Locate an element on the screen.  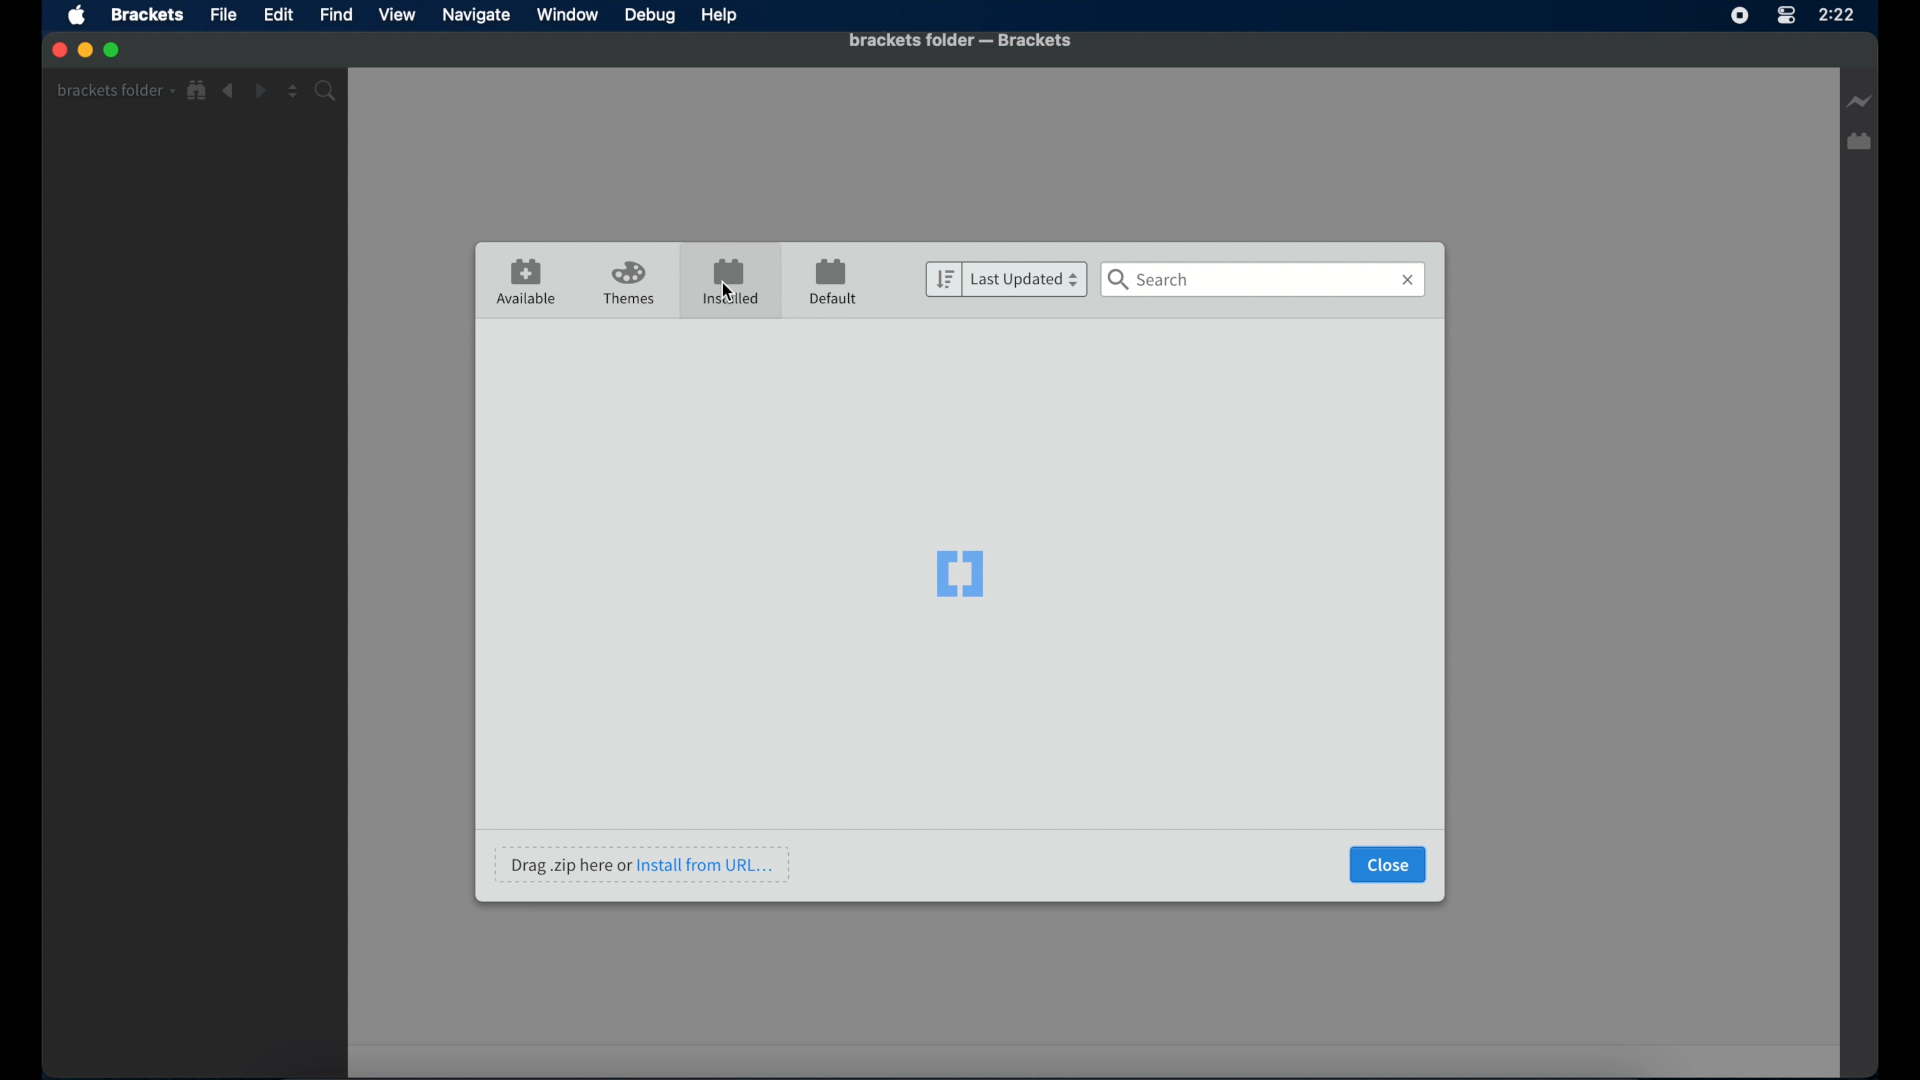
file is located at coordinates (224, 14).